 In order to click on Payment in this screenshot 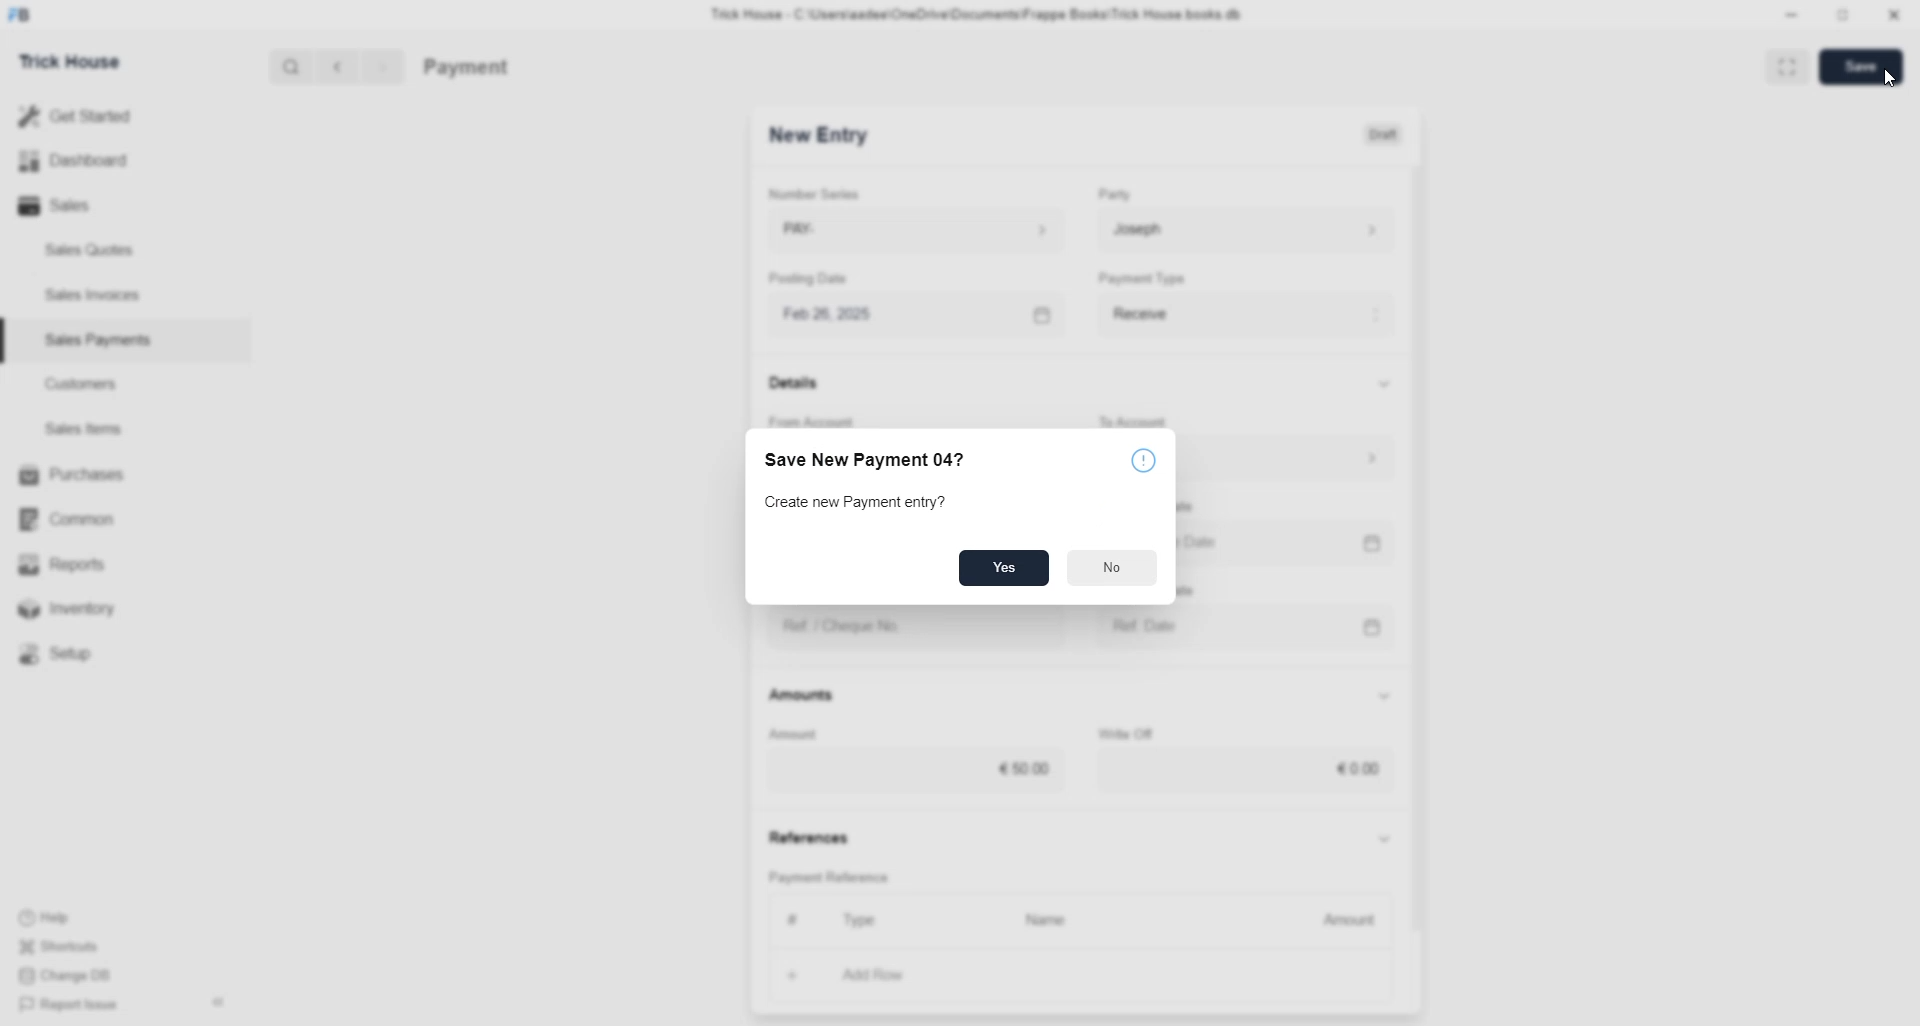, I will do `click(467, 68)`.